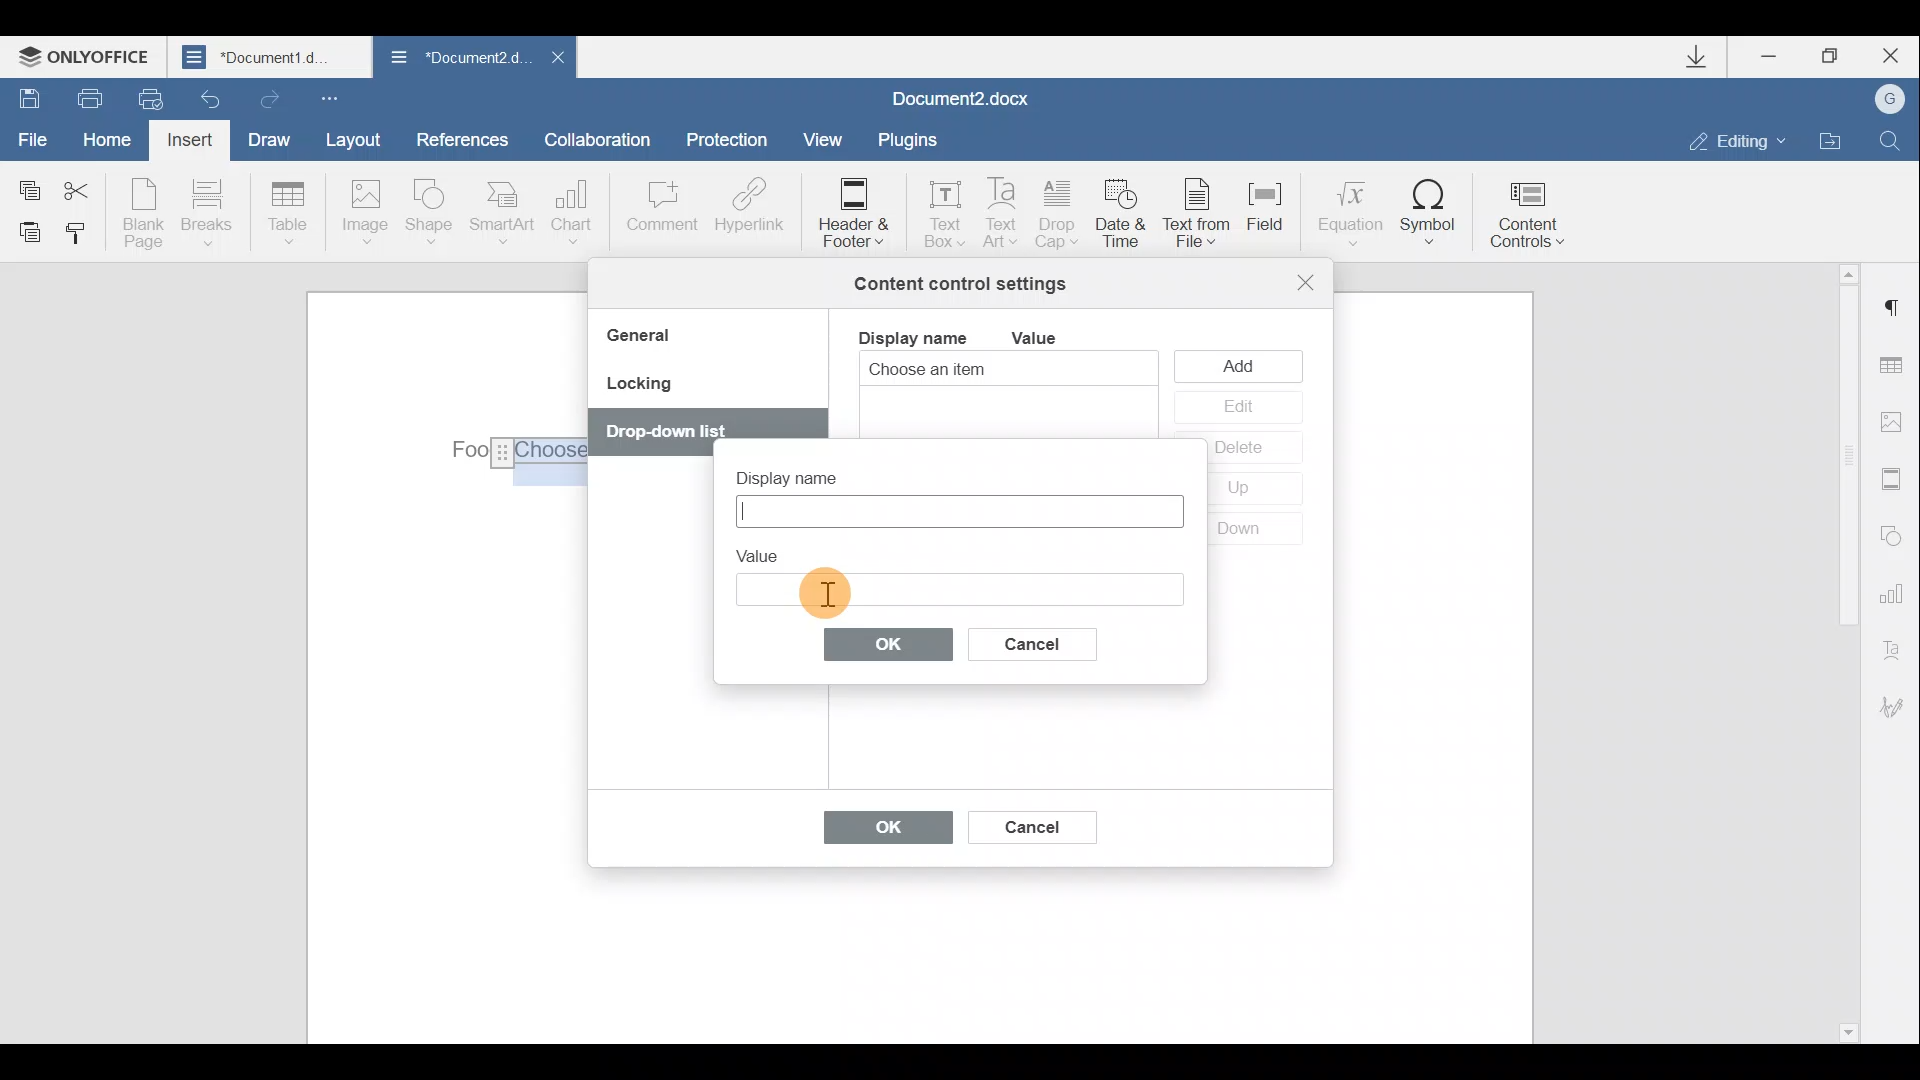  What do you see at coordinates (1830, 138) in the screenshot?
I see `Open file location` at bounding box center [1830, 138].